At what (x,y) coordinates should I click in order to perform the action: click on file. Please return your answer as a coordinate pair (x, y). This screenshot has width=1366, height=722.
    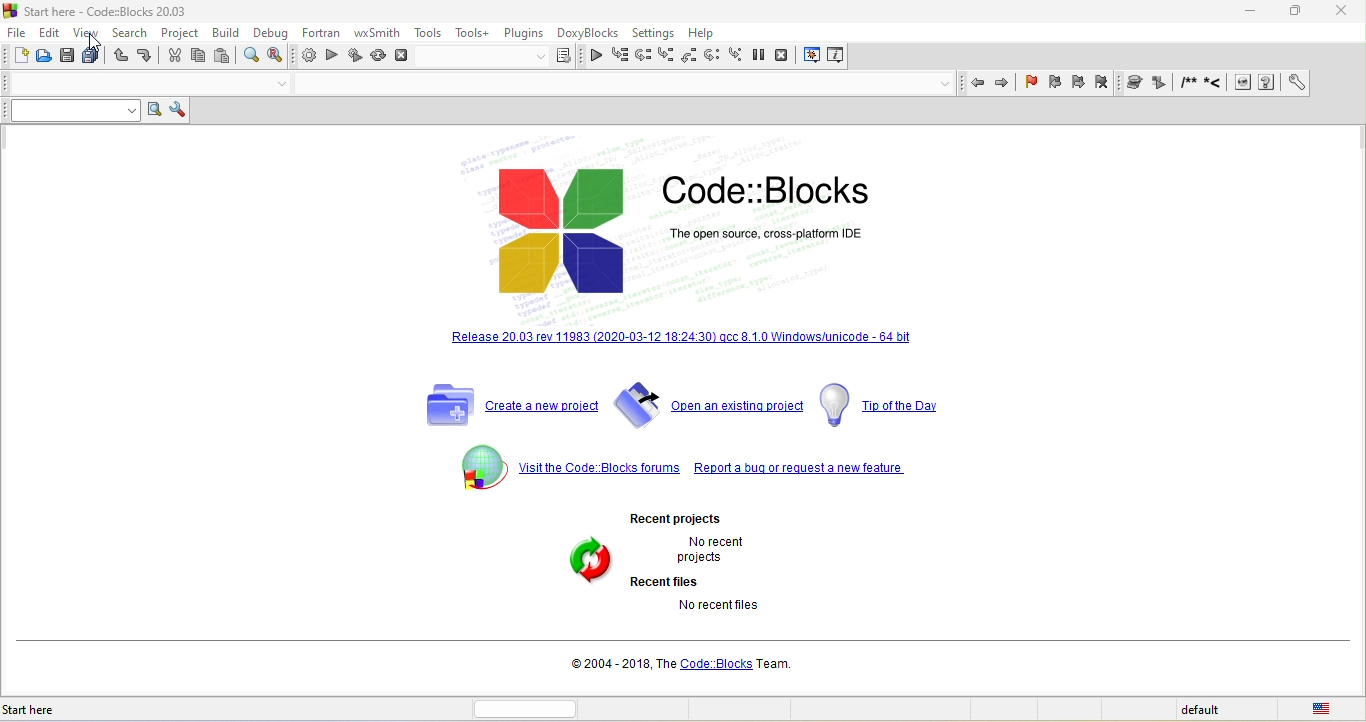
    Looking at the image, I should click on (19, 31).